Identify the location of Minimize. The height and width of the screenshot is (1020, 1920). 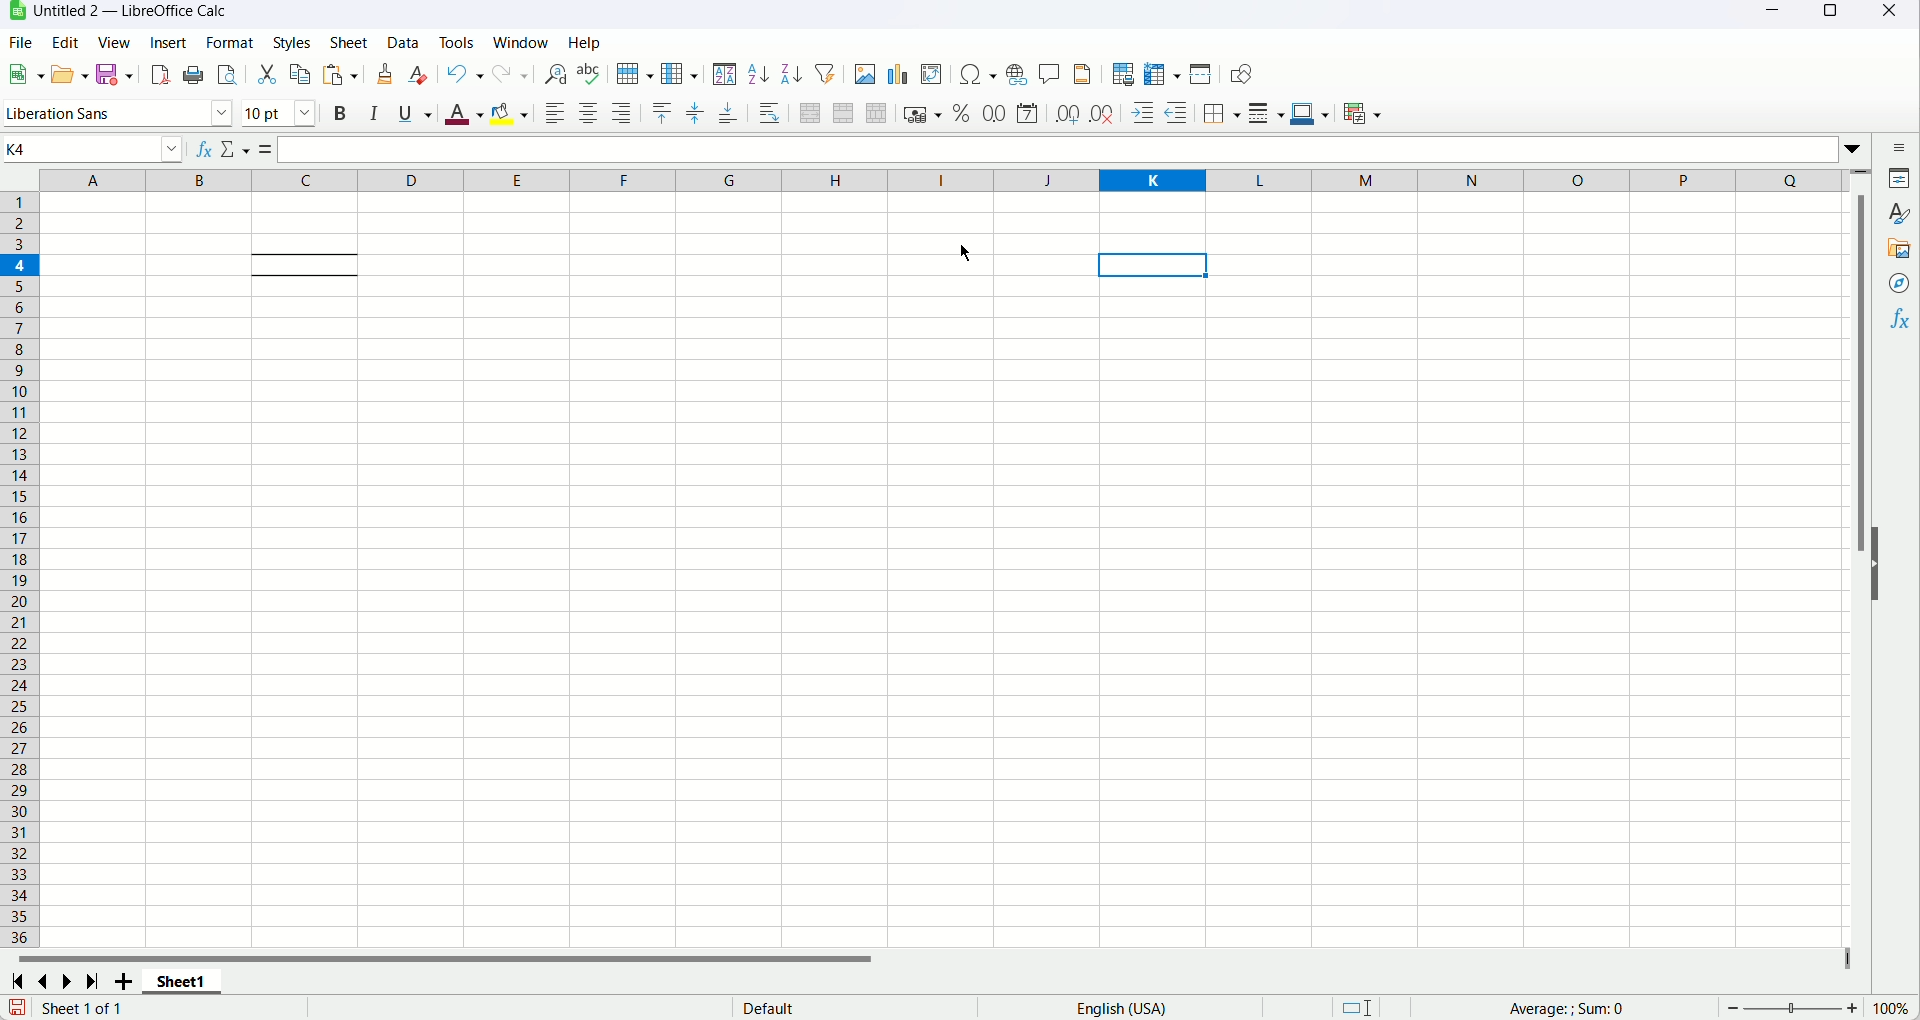
(1776, 14).